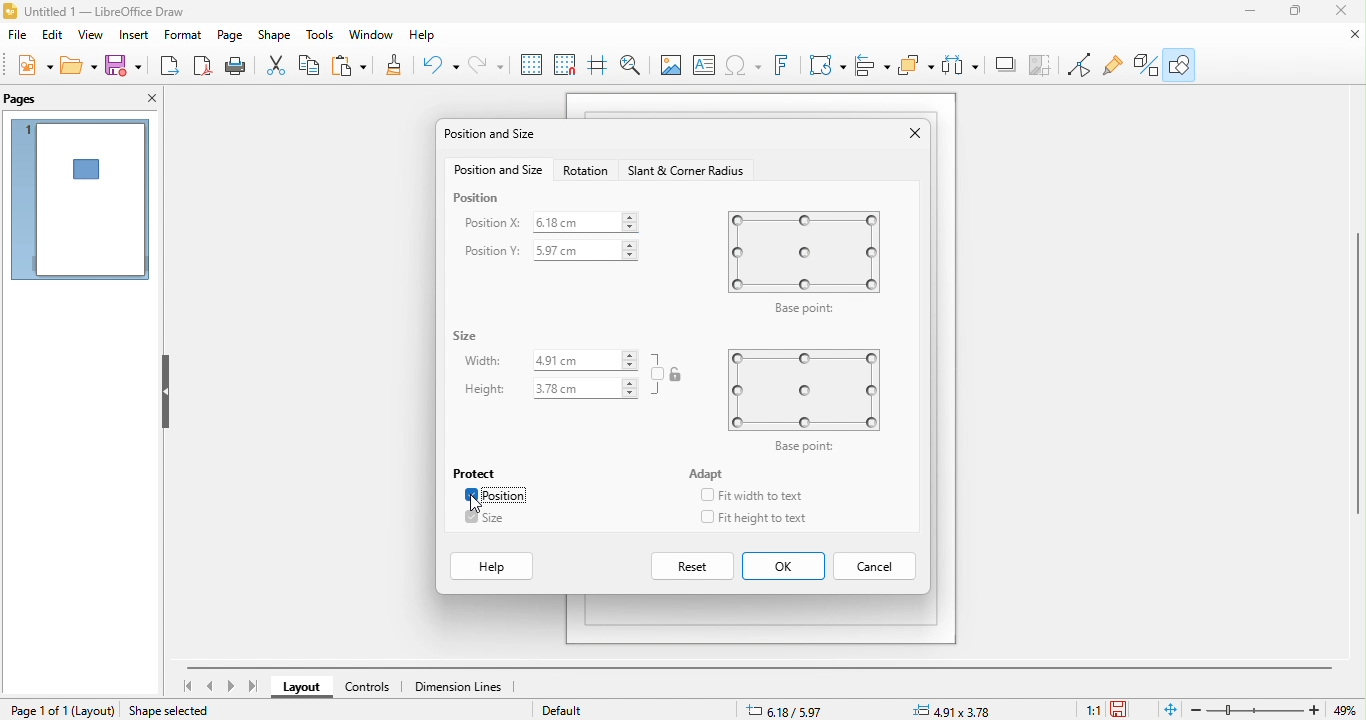  What do you see at coordinates (1357, 372) in the screenshot?
I see `vertical scroll bar` at bounding box center [1357, 372].